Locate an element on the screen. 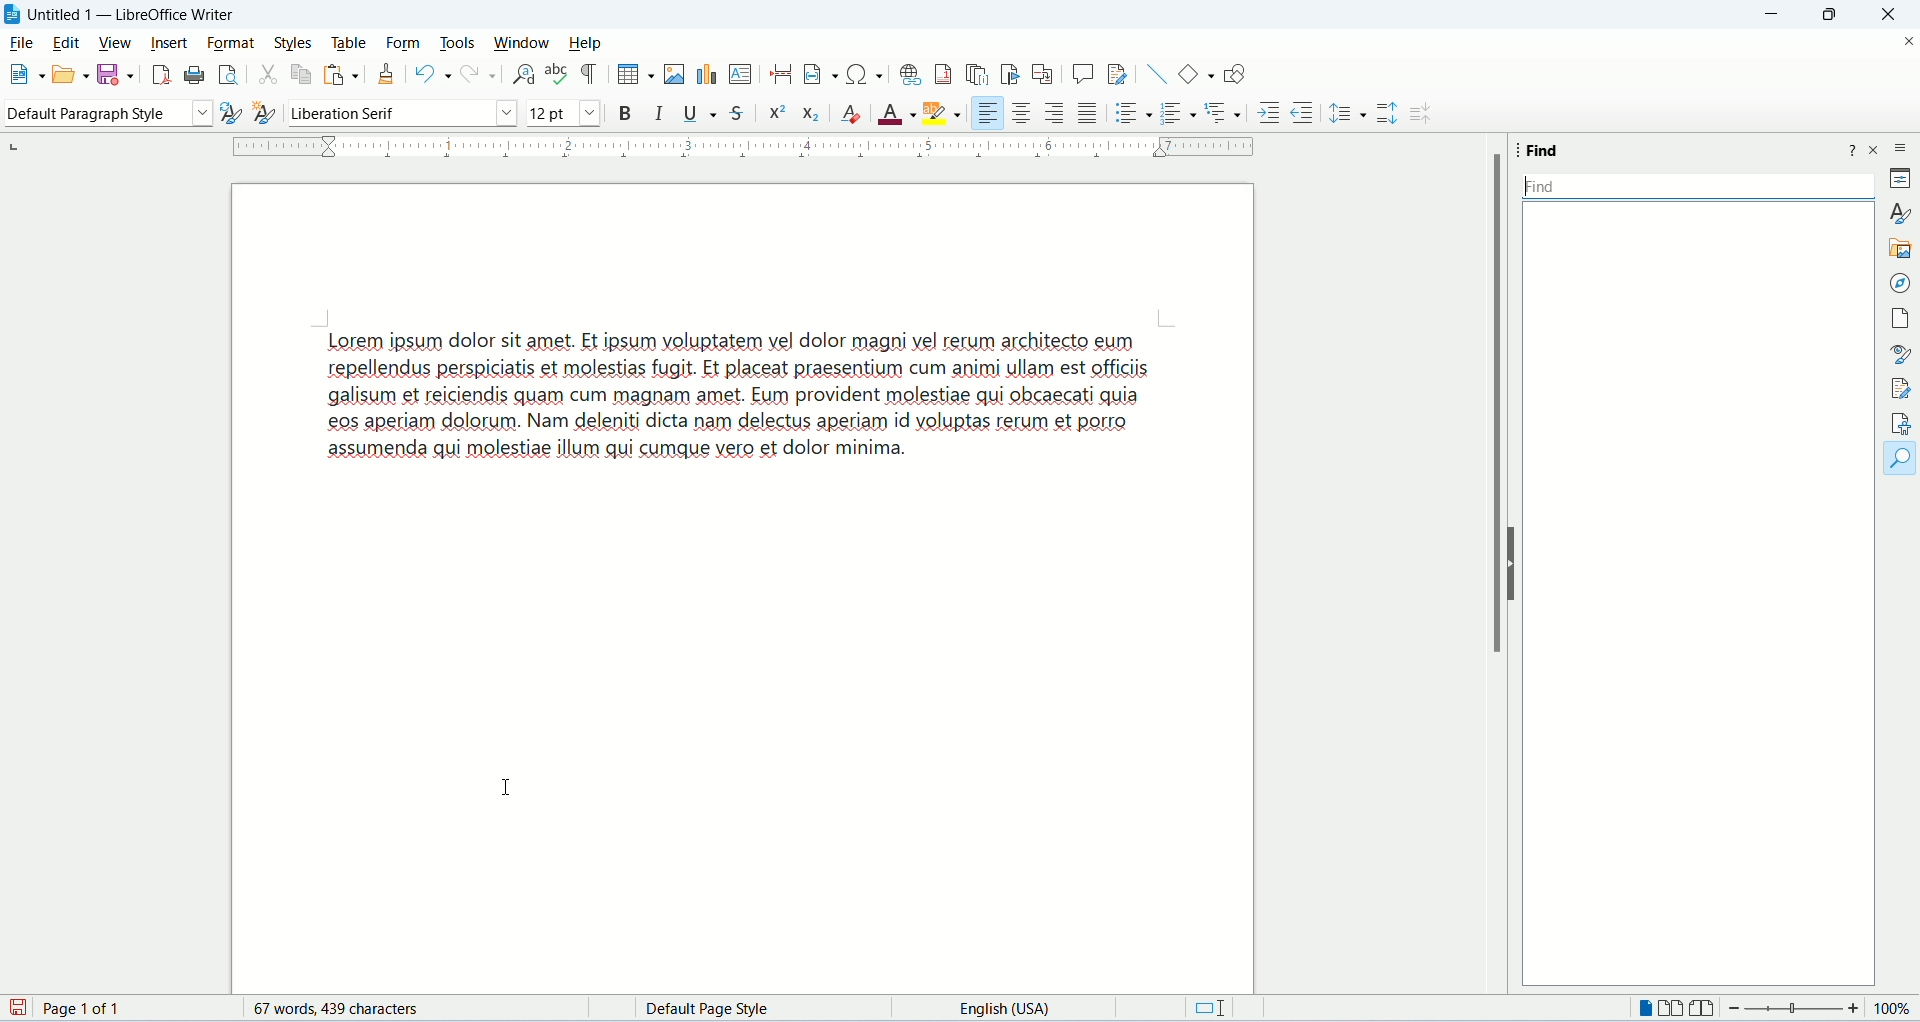  update selected style is located at coordinates (224, 112).